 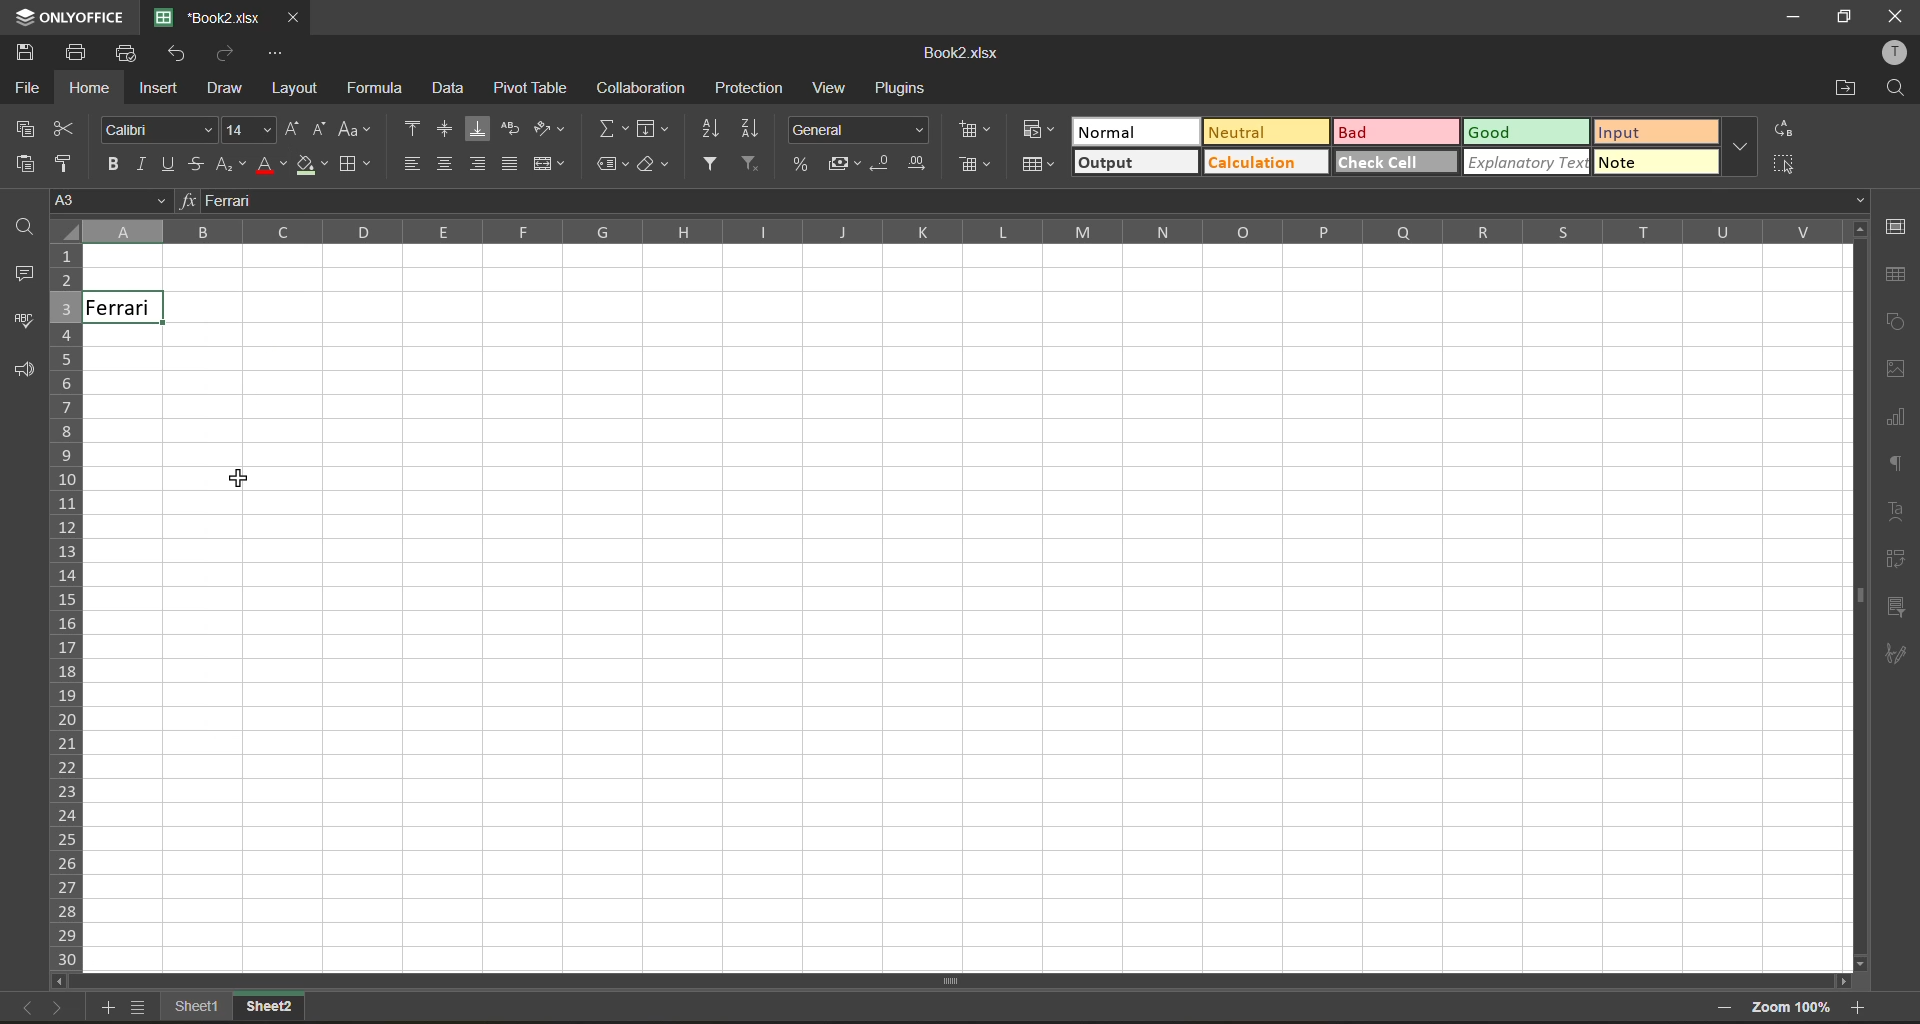 What do you see at coordinates (956, 55) in the screenshot?
I see `filename` at bounding box center [956, 55].